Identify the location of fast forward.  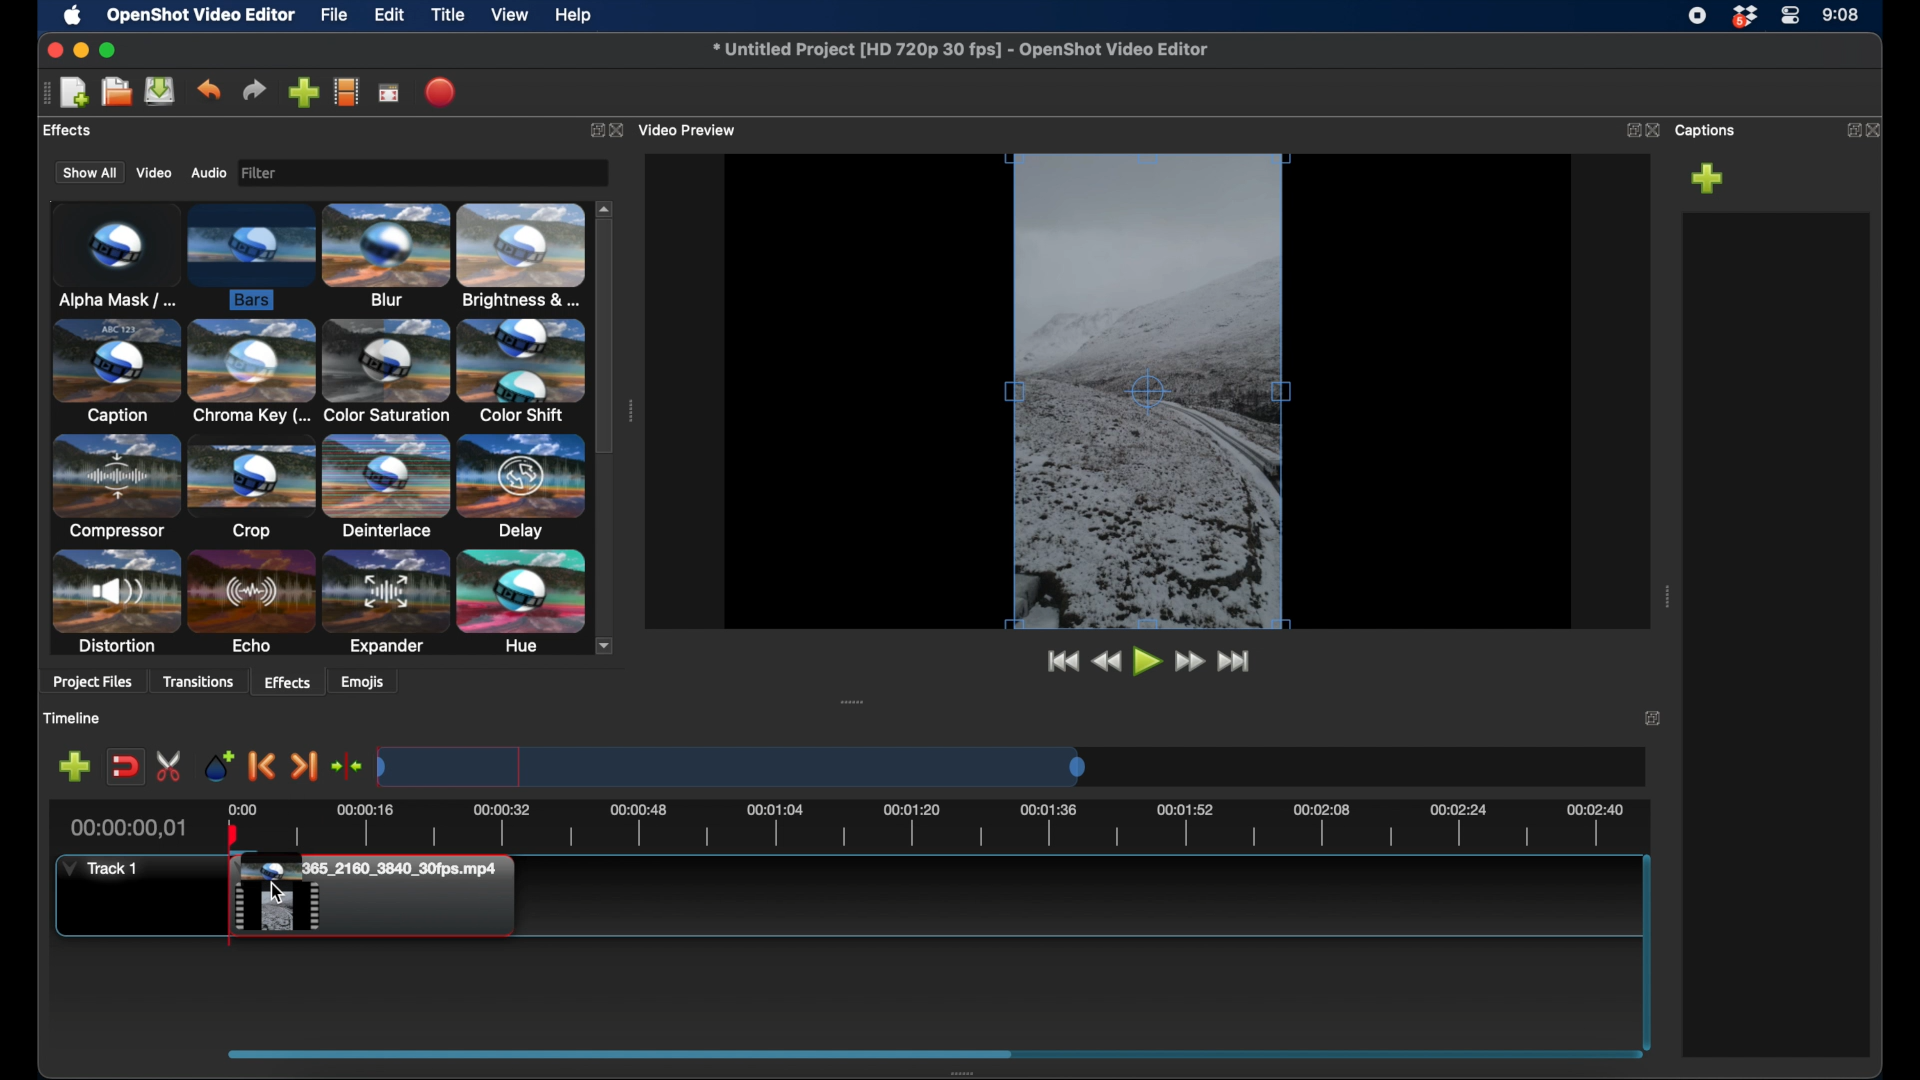
(1191, 661).